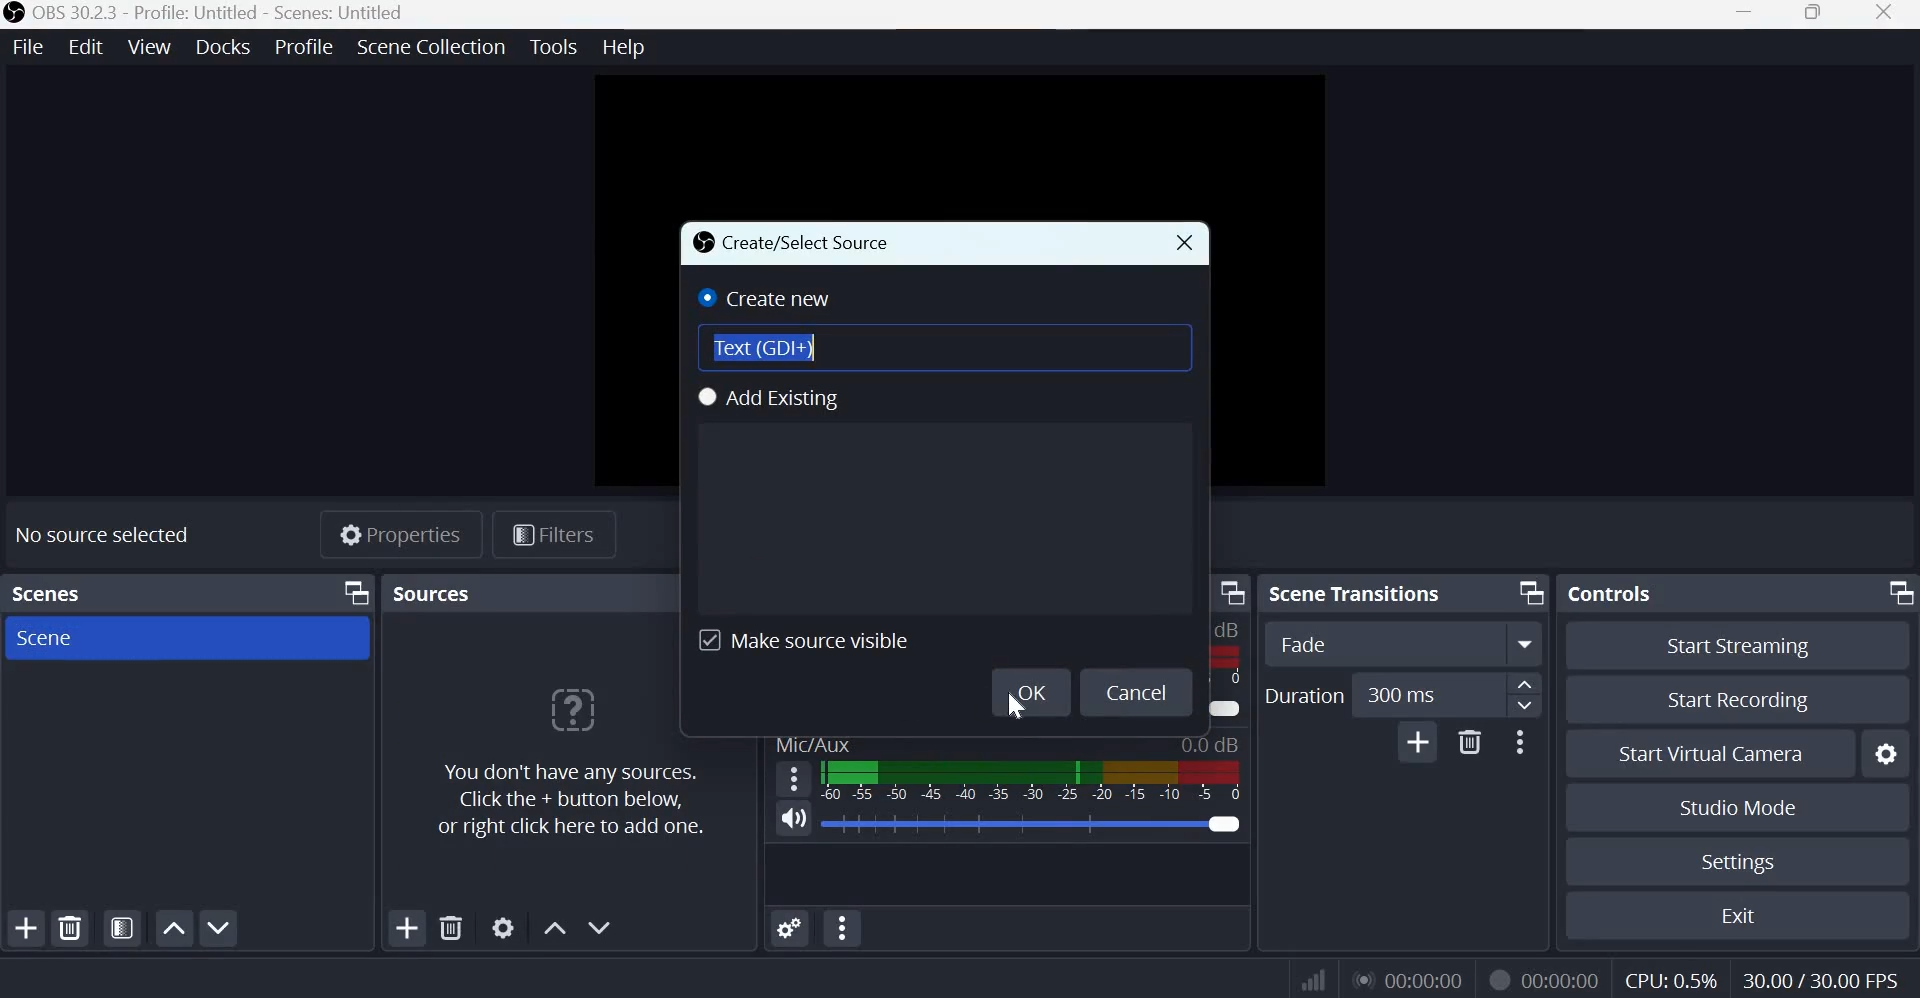 This screenshot has height=998, width=1920. I want to click on View, so click(151, 46).